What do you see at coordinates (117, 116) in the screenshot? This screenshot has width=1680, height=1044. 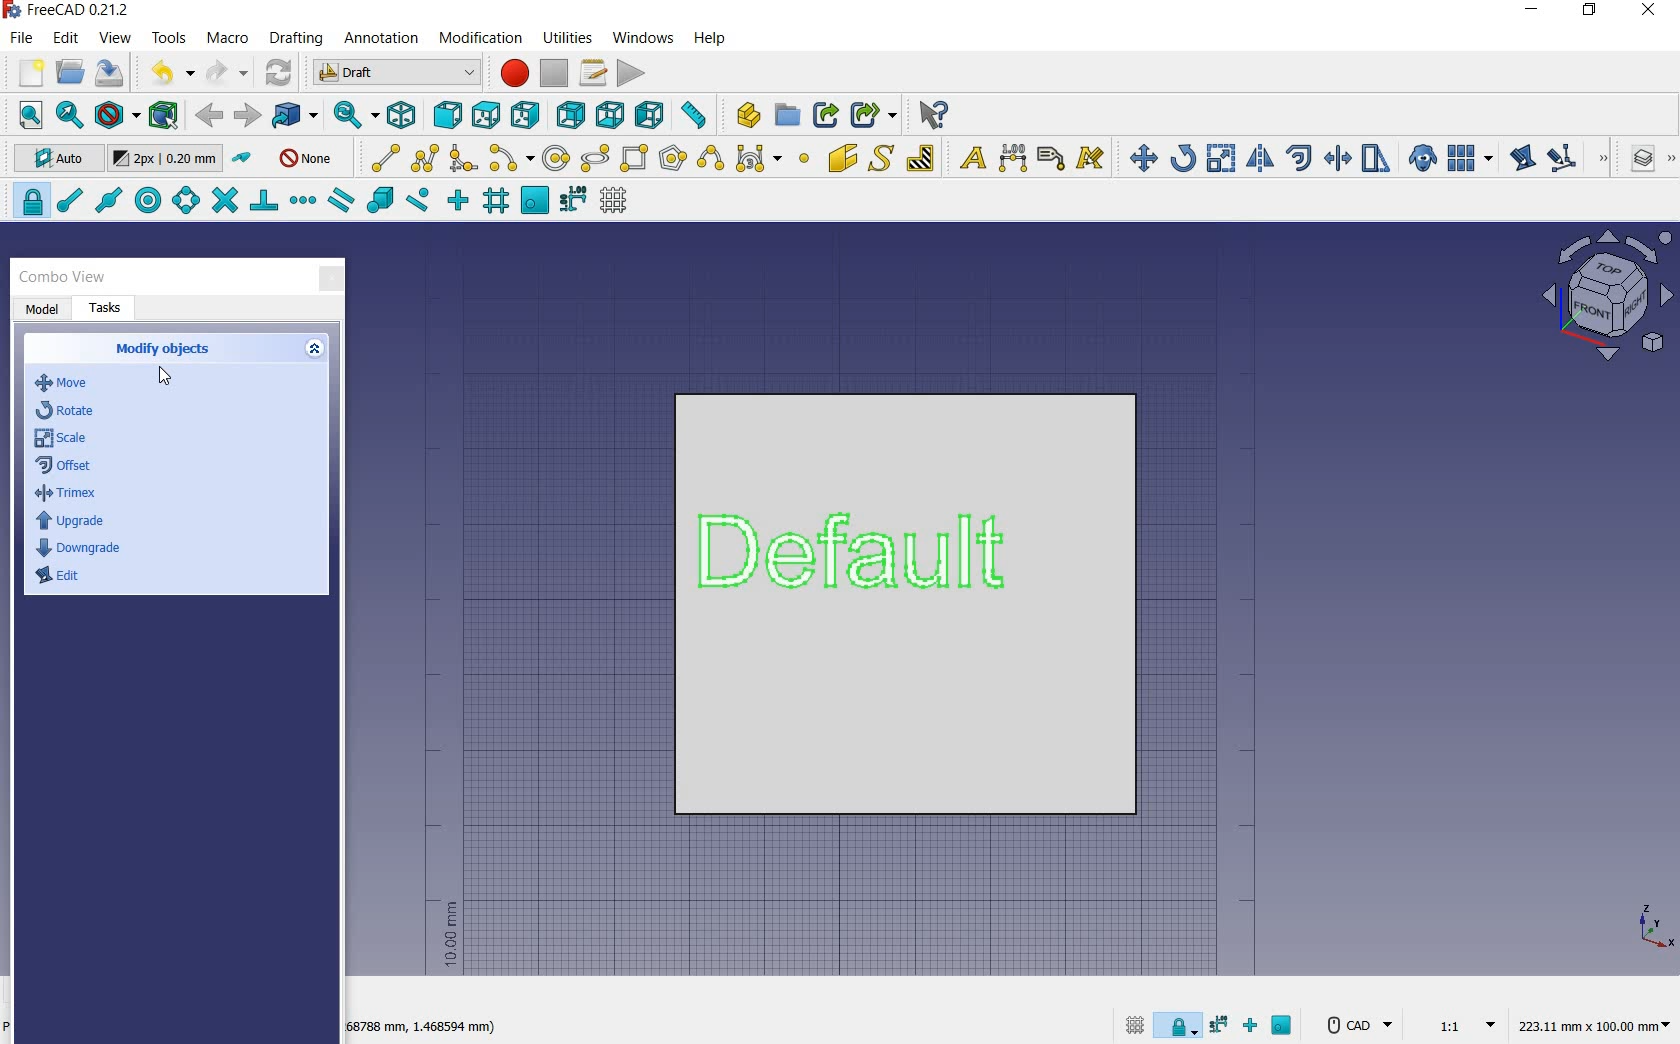 I see `draw style` at bounding box center [117, 116].